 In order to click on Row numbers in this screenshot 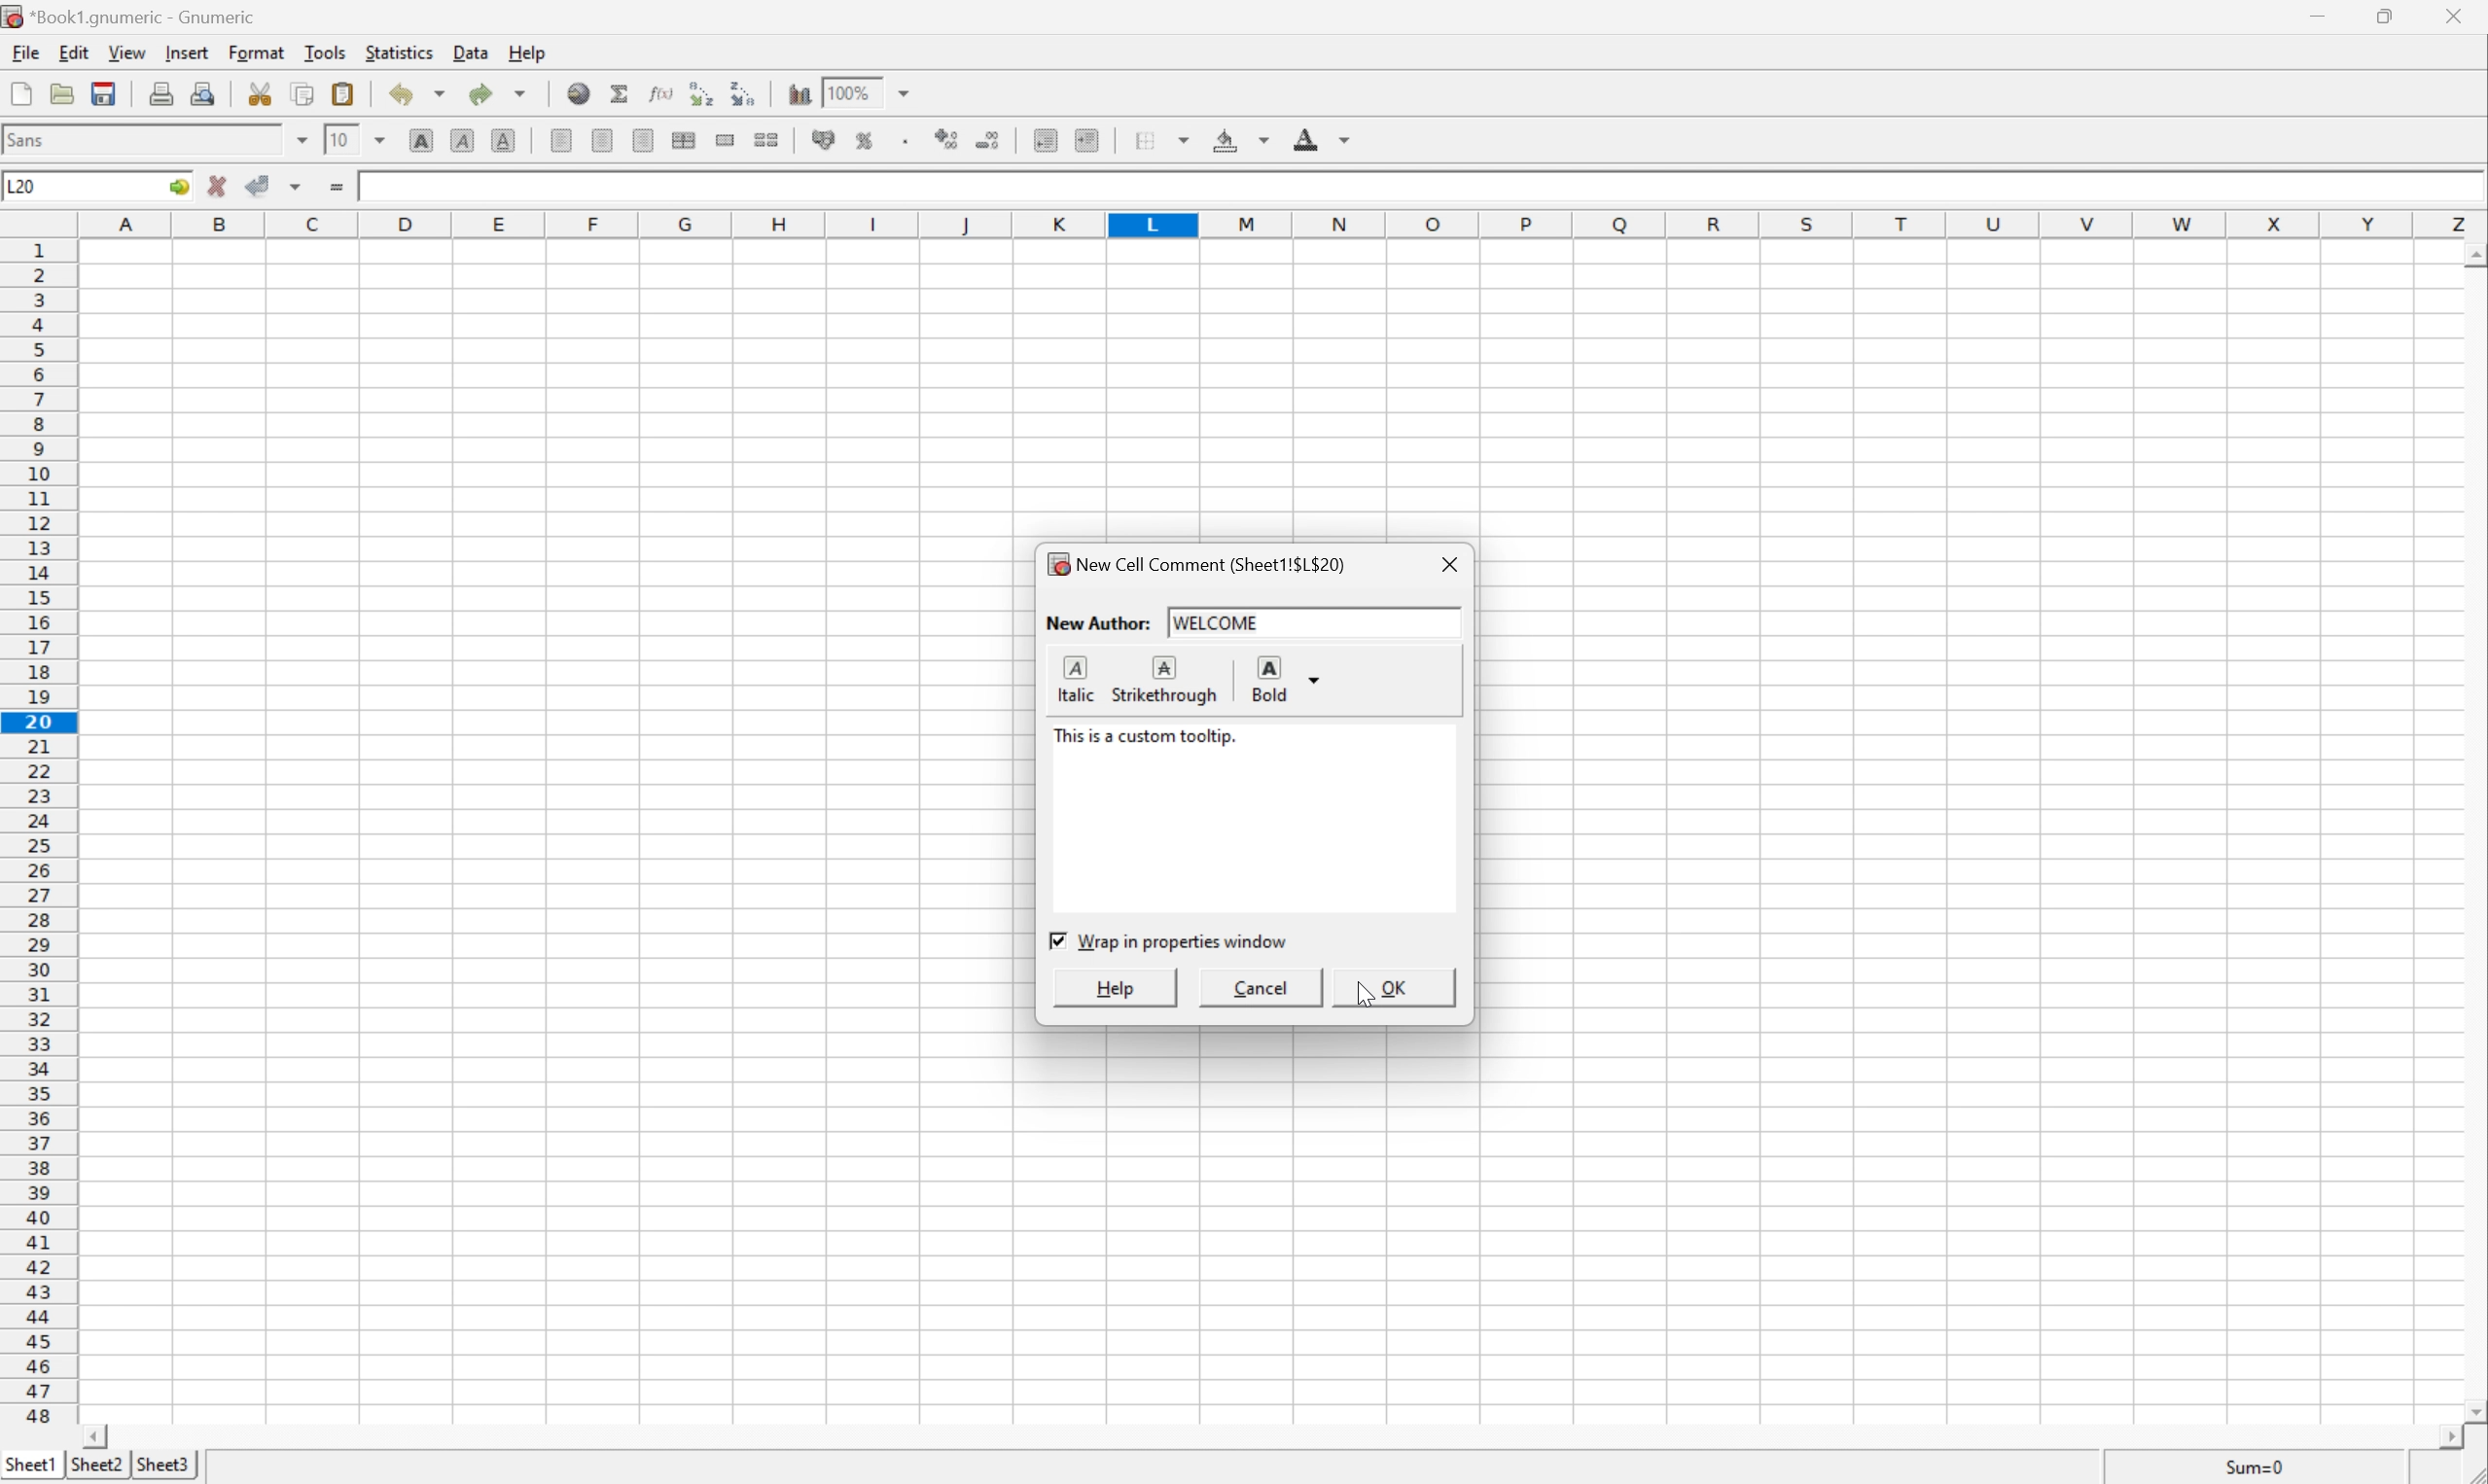, I will do `click(37, 832)`.